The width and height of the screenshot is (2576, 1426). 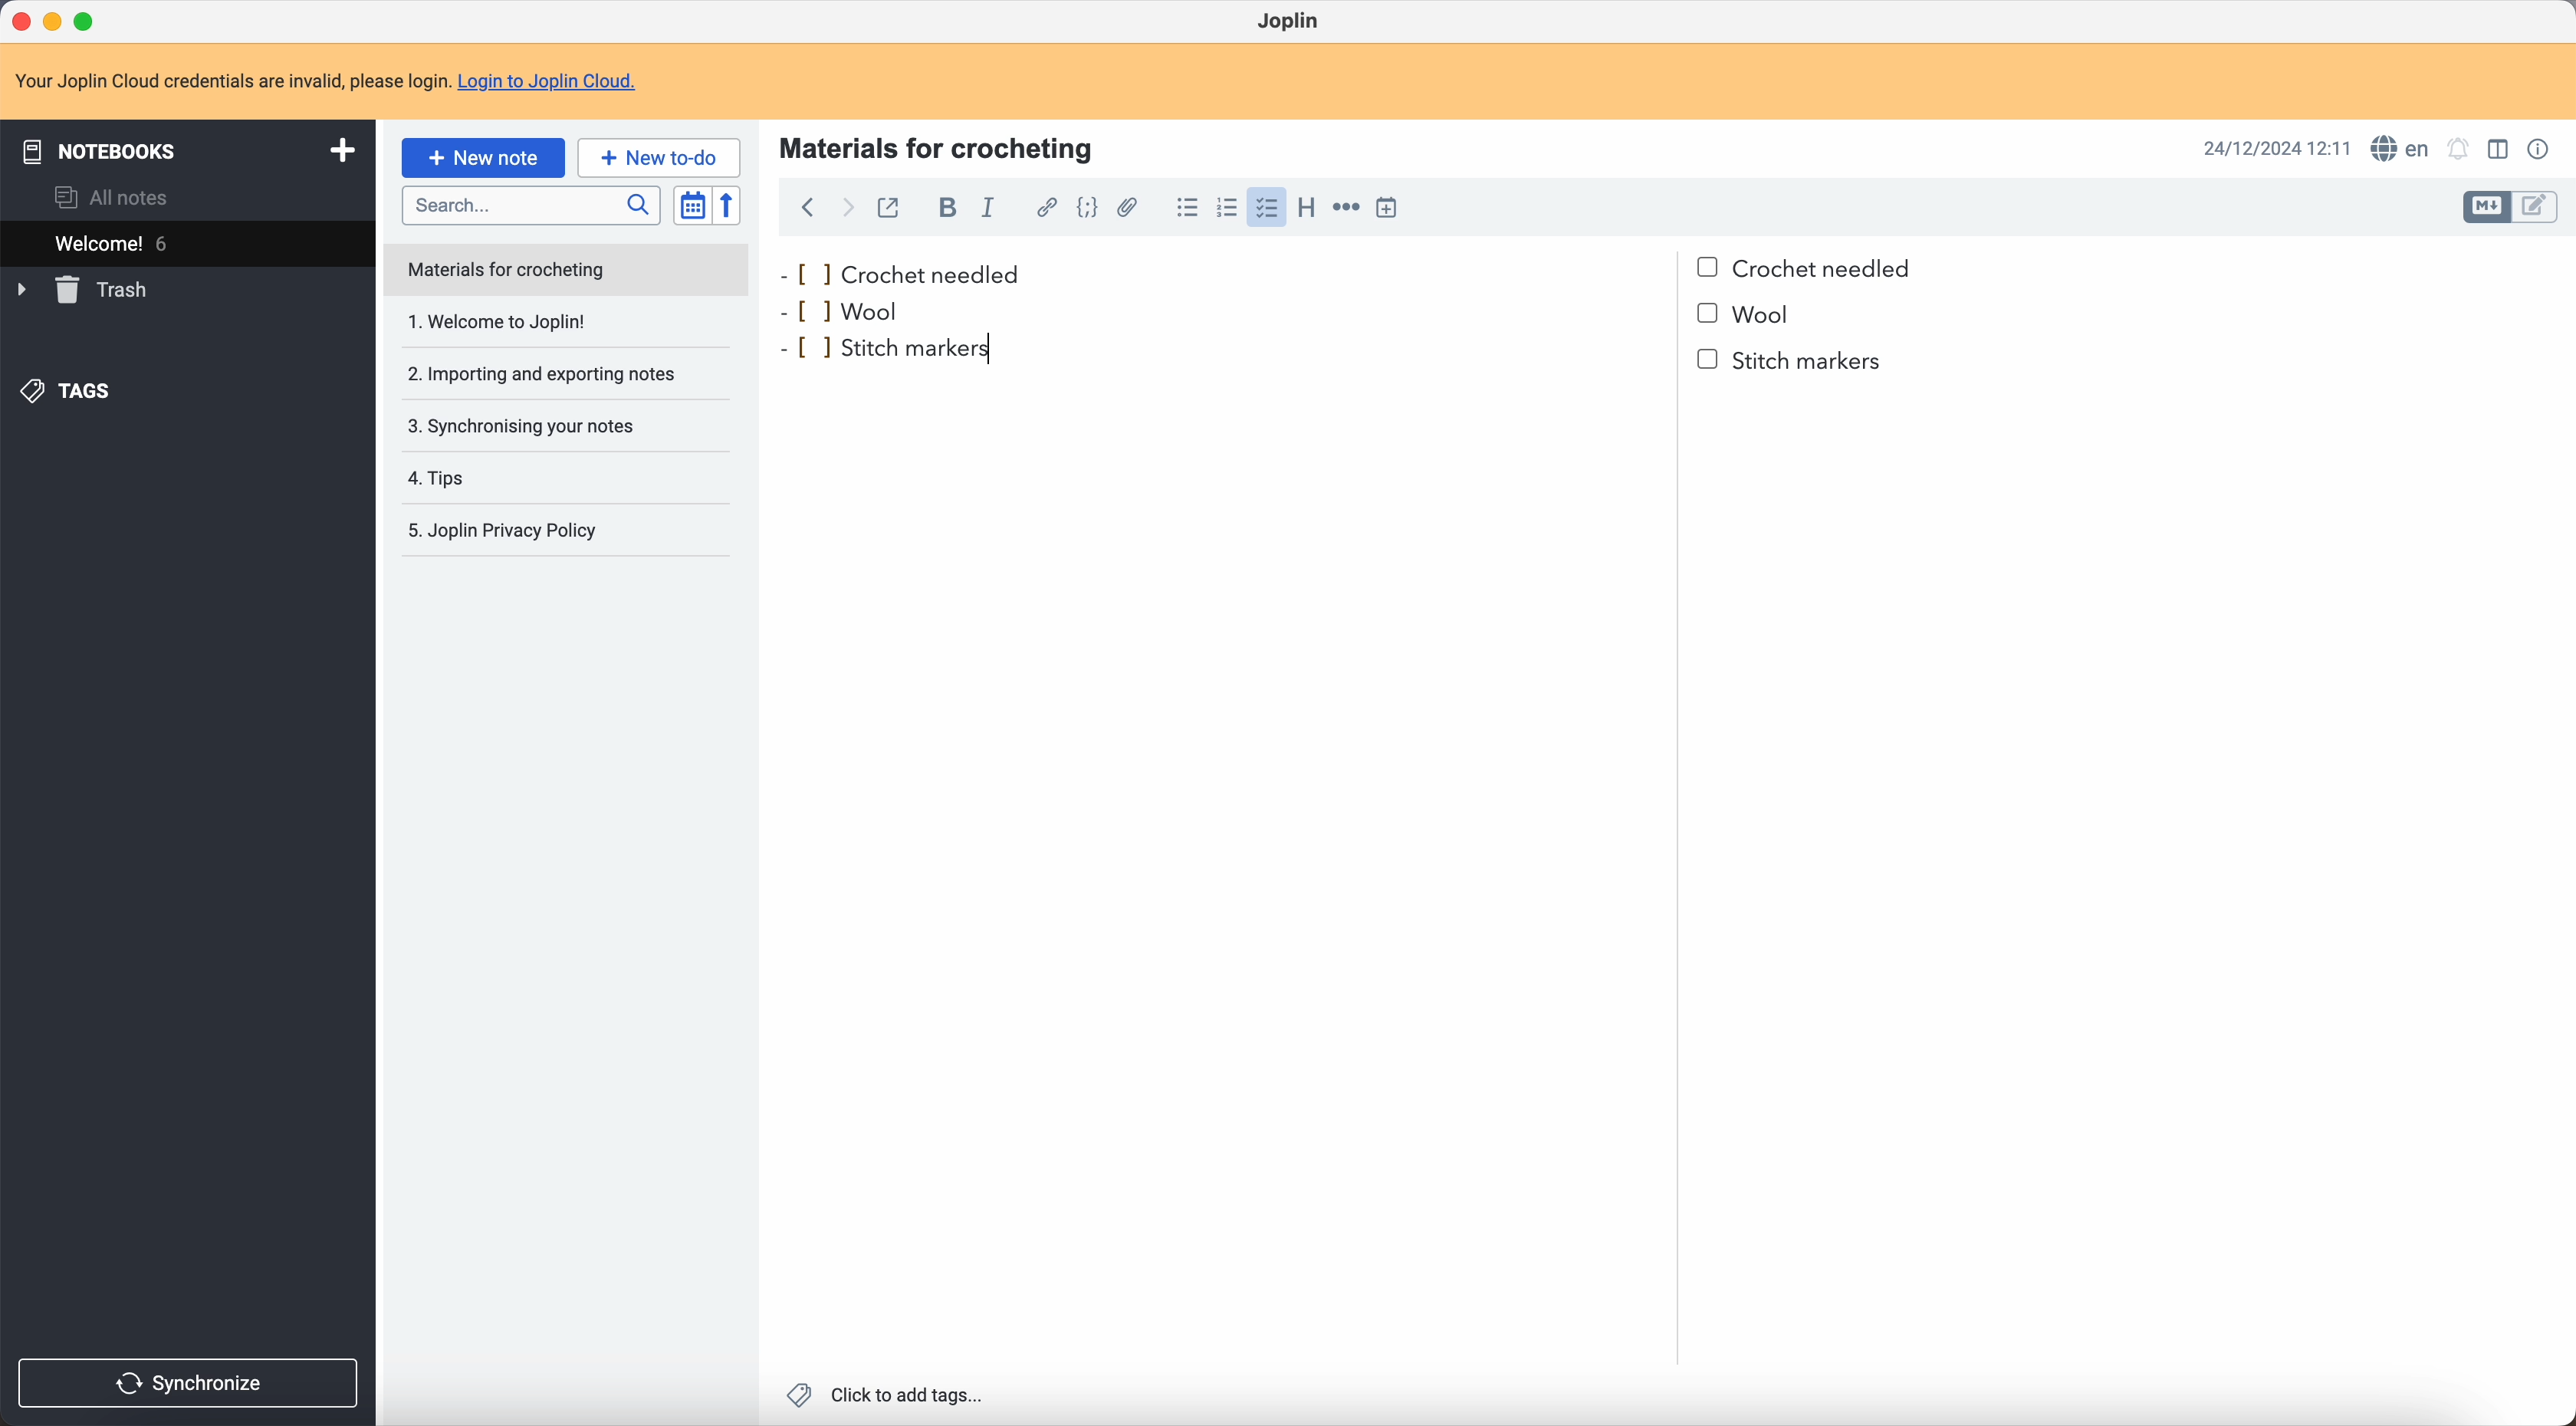 What do you see at coordinates (327, 81) in the screenshot?
I see `note` at bounding box center [327, 81].